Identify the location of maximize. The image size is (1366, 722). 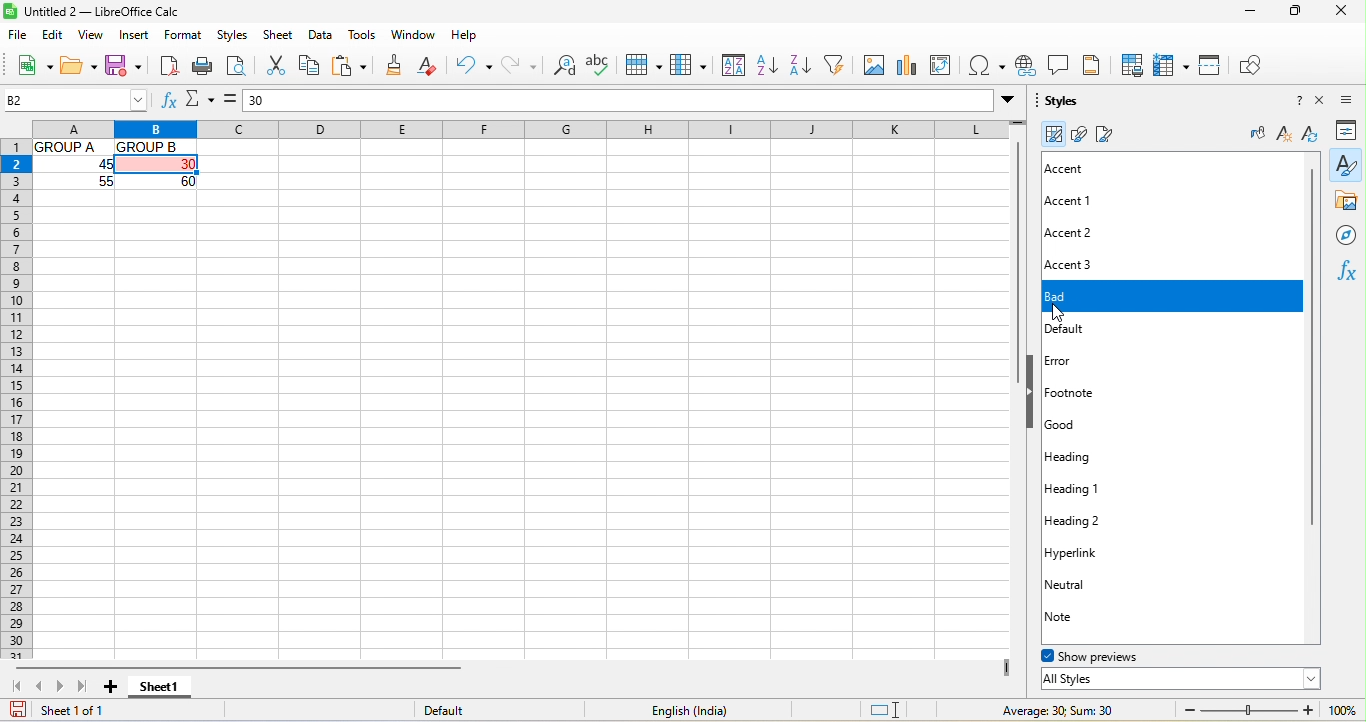
(1294, 12).